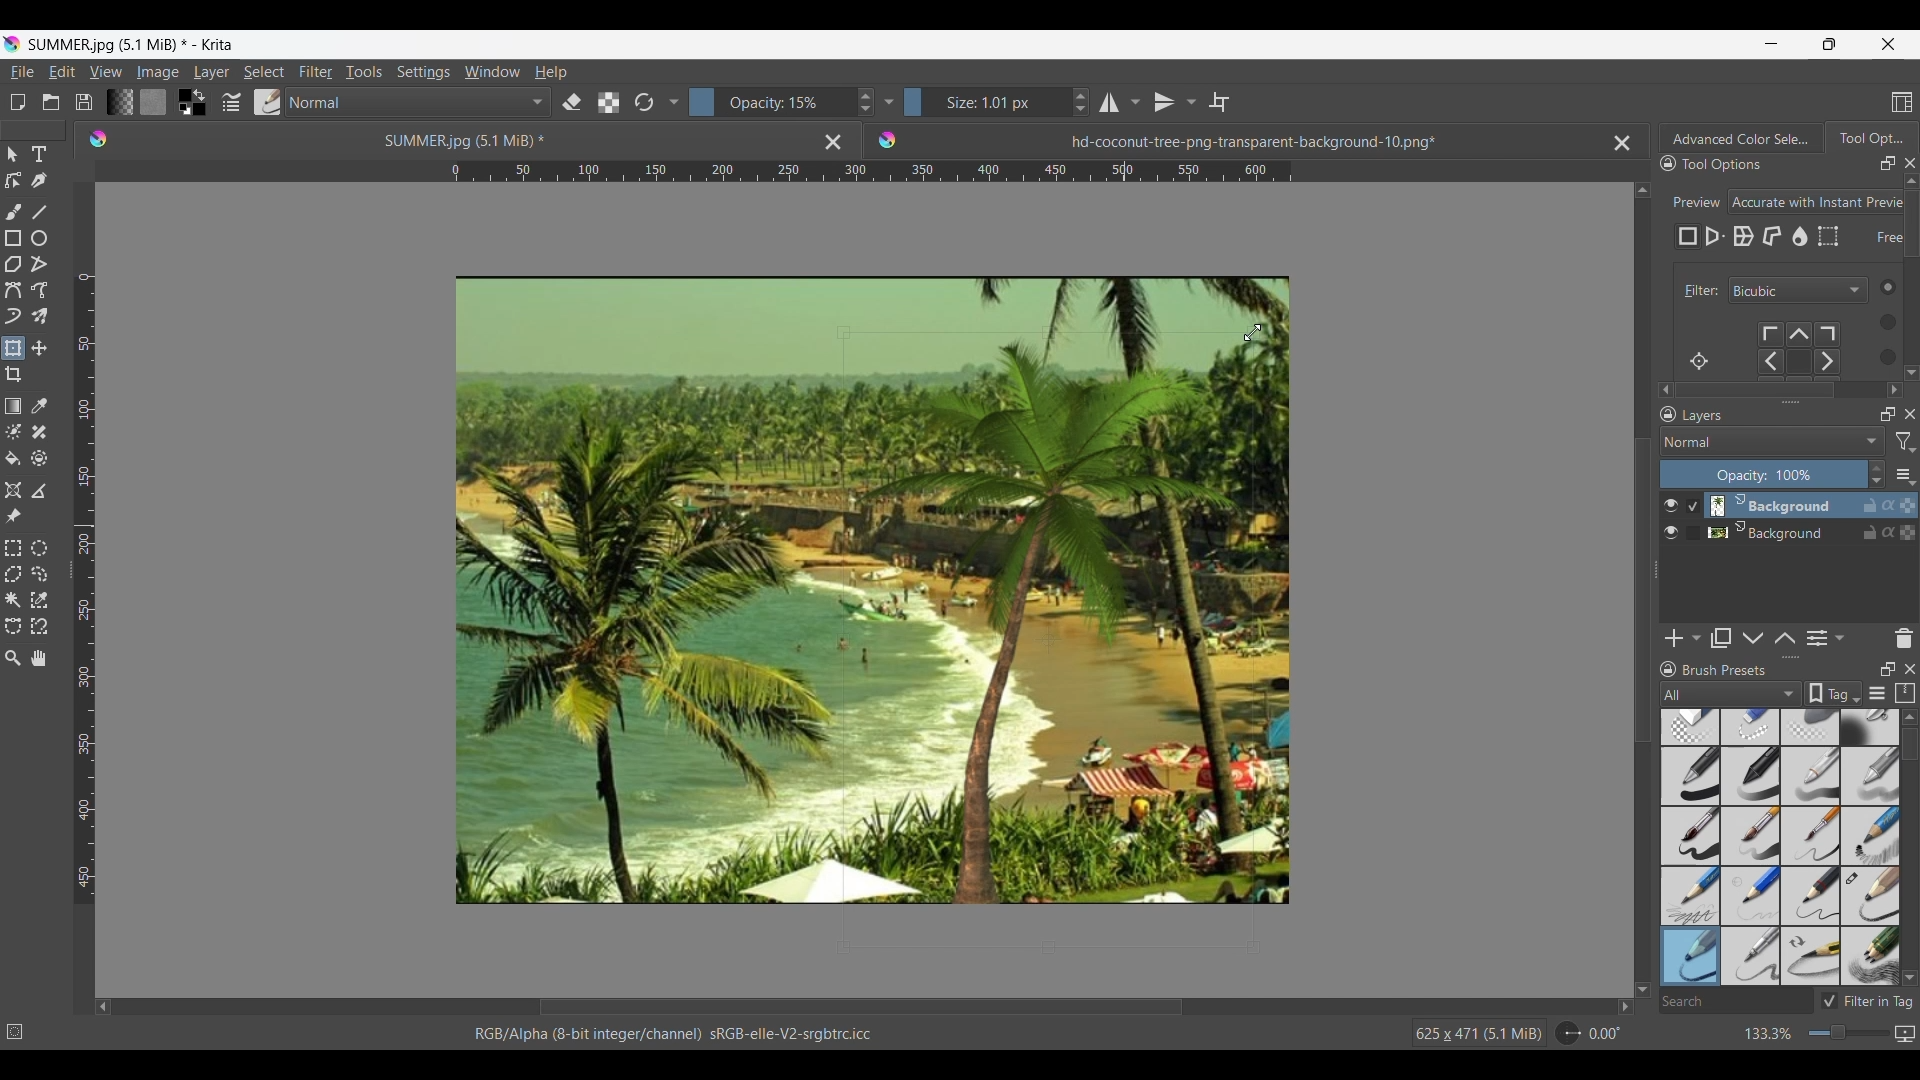 The height and width of the screenshot is (1080, 1920). Describe the element at coordinates (683, 1034) in the screenshot. I see `RGB/Alpha (8-bit integer/channel) sRGB-elle-V2-srgbtrc.icc` at that location.